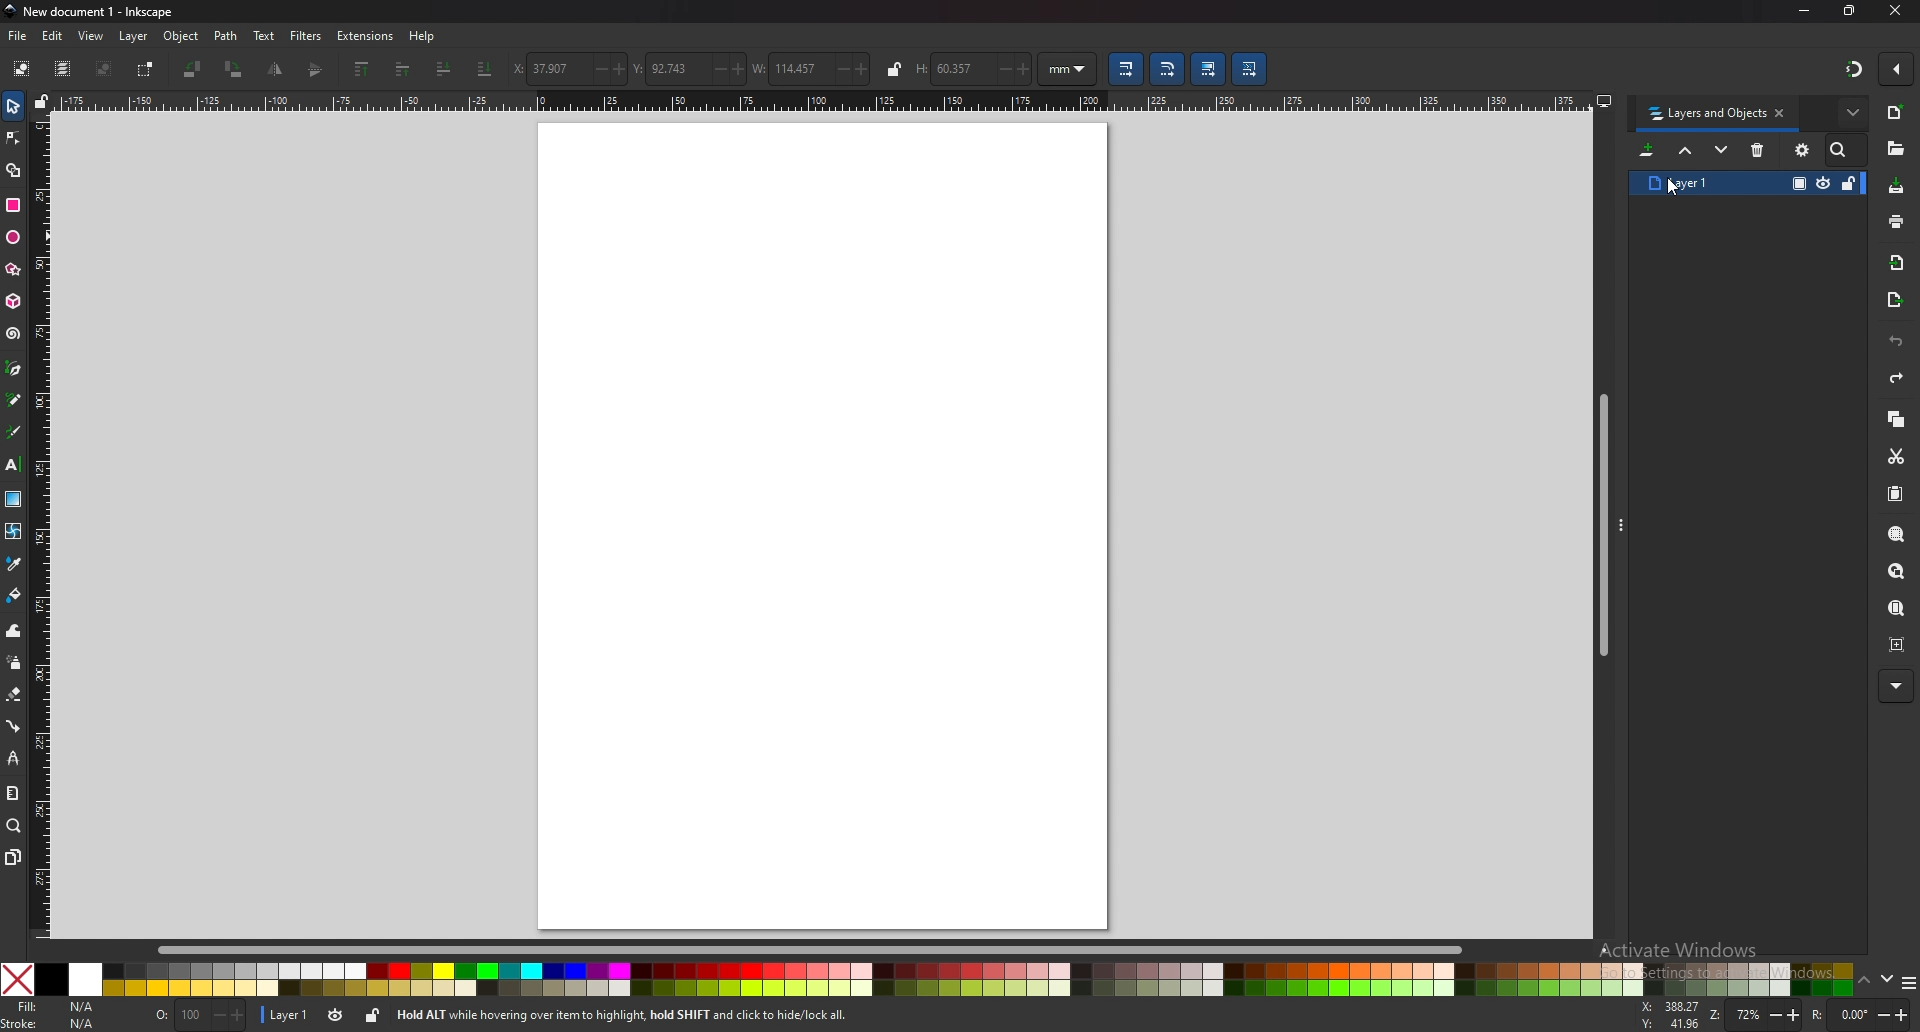  I want to click on resize, so click(1850, 10).